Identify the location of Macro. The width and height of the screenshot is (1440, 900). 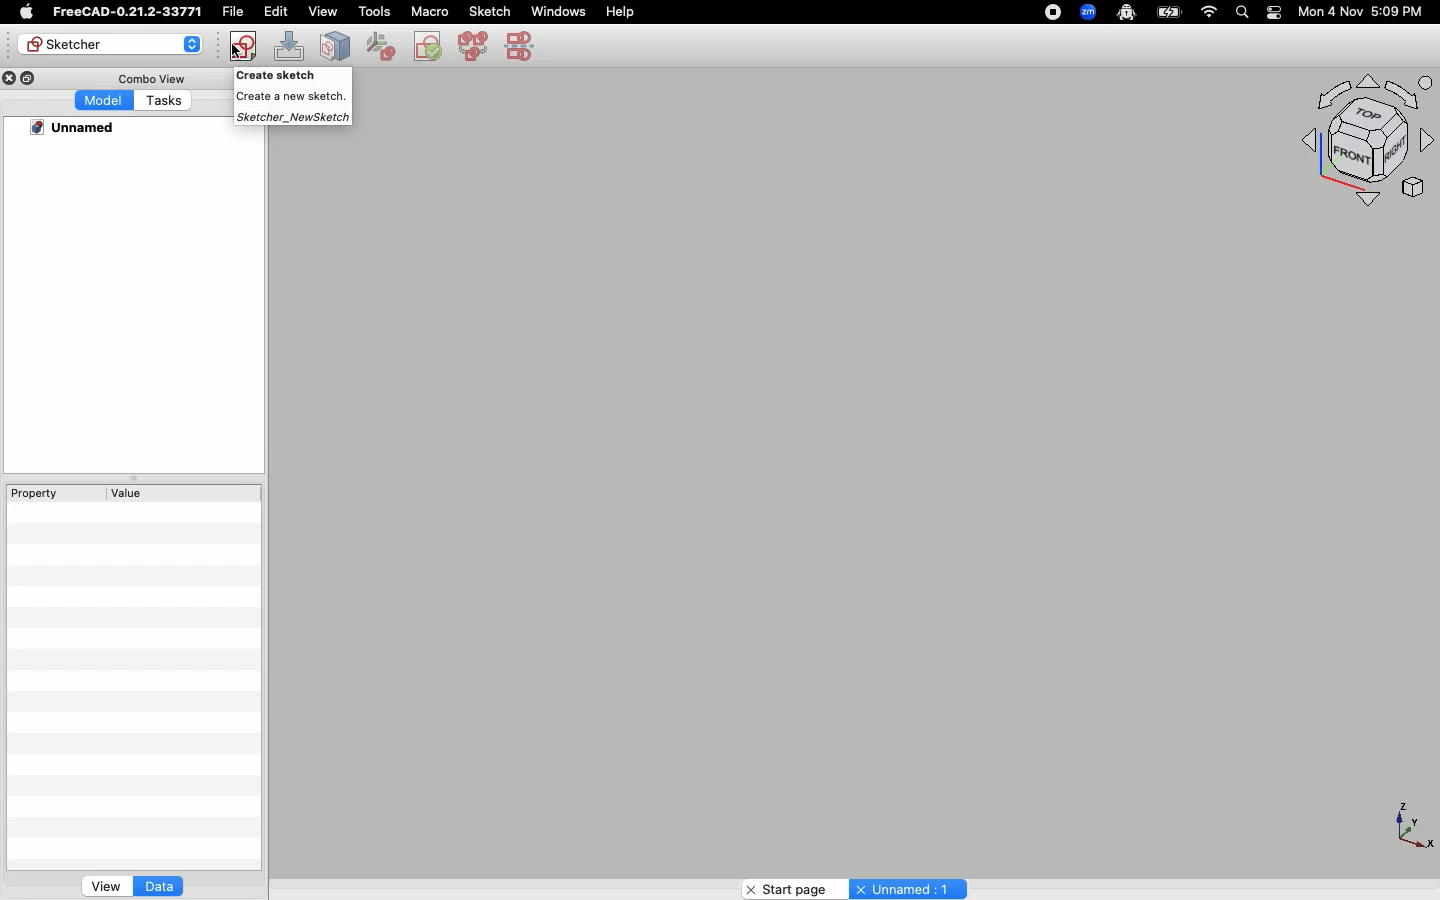
(428, 12).